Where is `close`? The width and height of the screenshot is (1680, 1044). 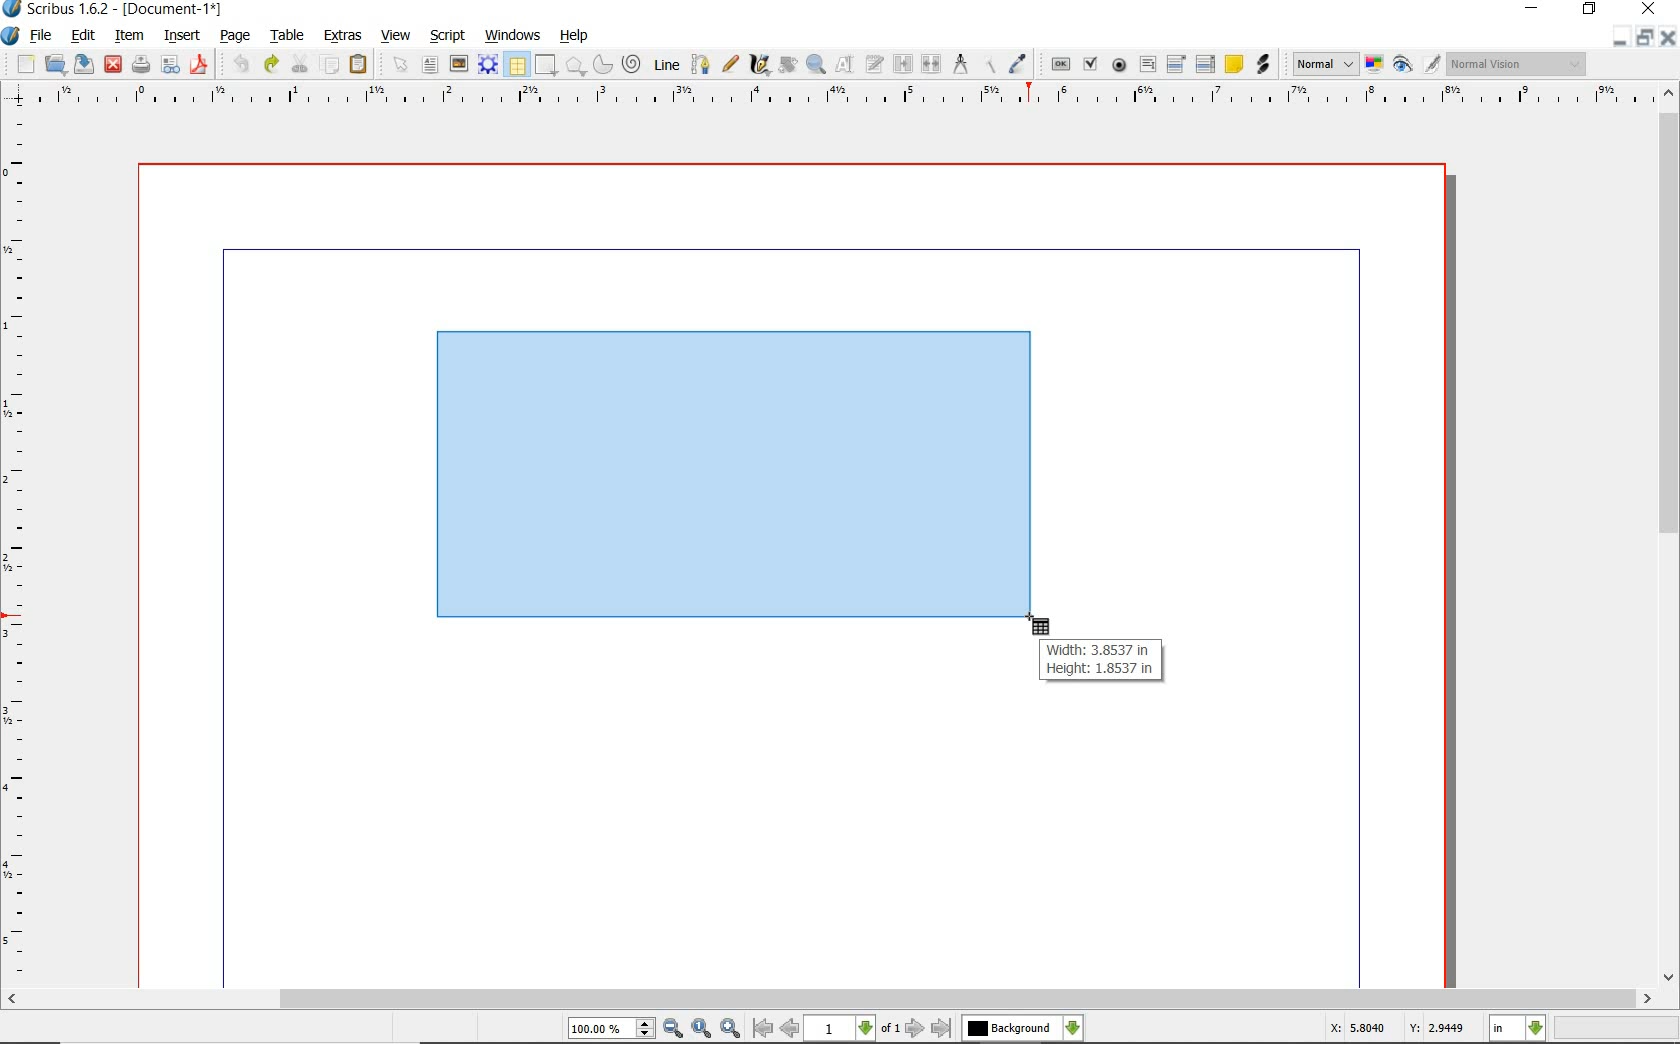 close is located at coordinates (112, 63).